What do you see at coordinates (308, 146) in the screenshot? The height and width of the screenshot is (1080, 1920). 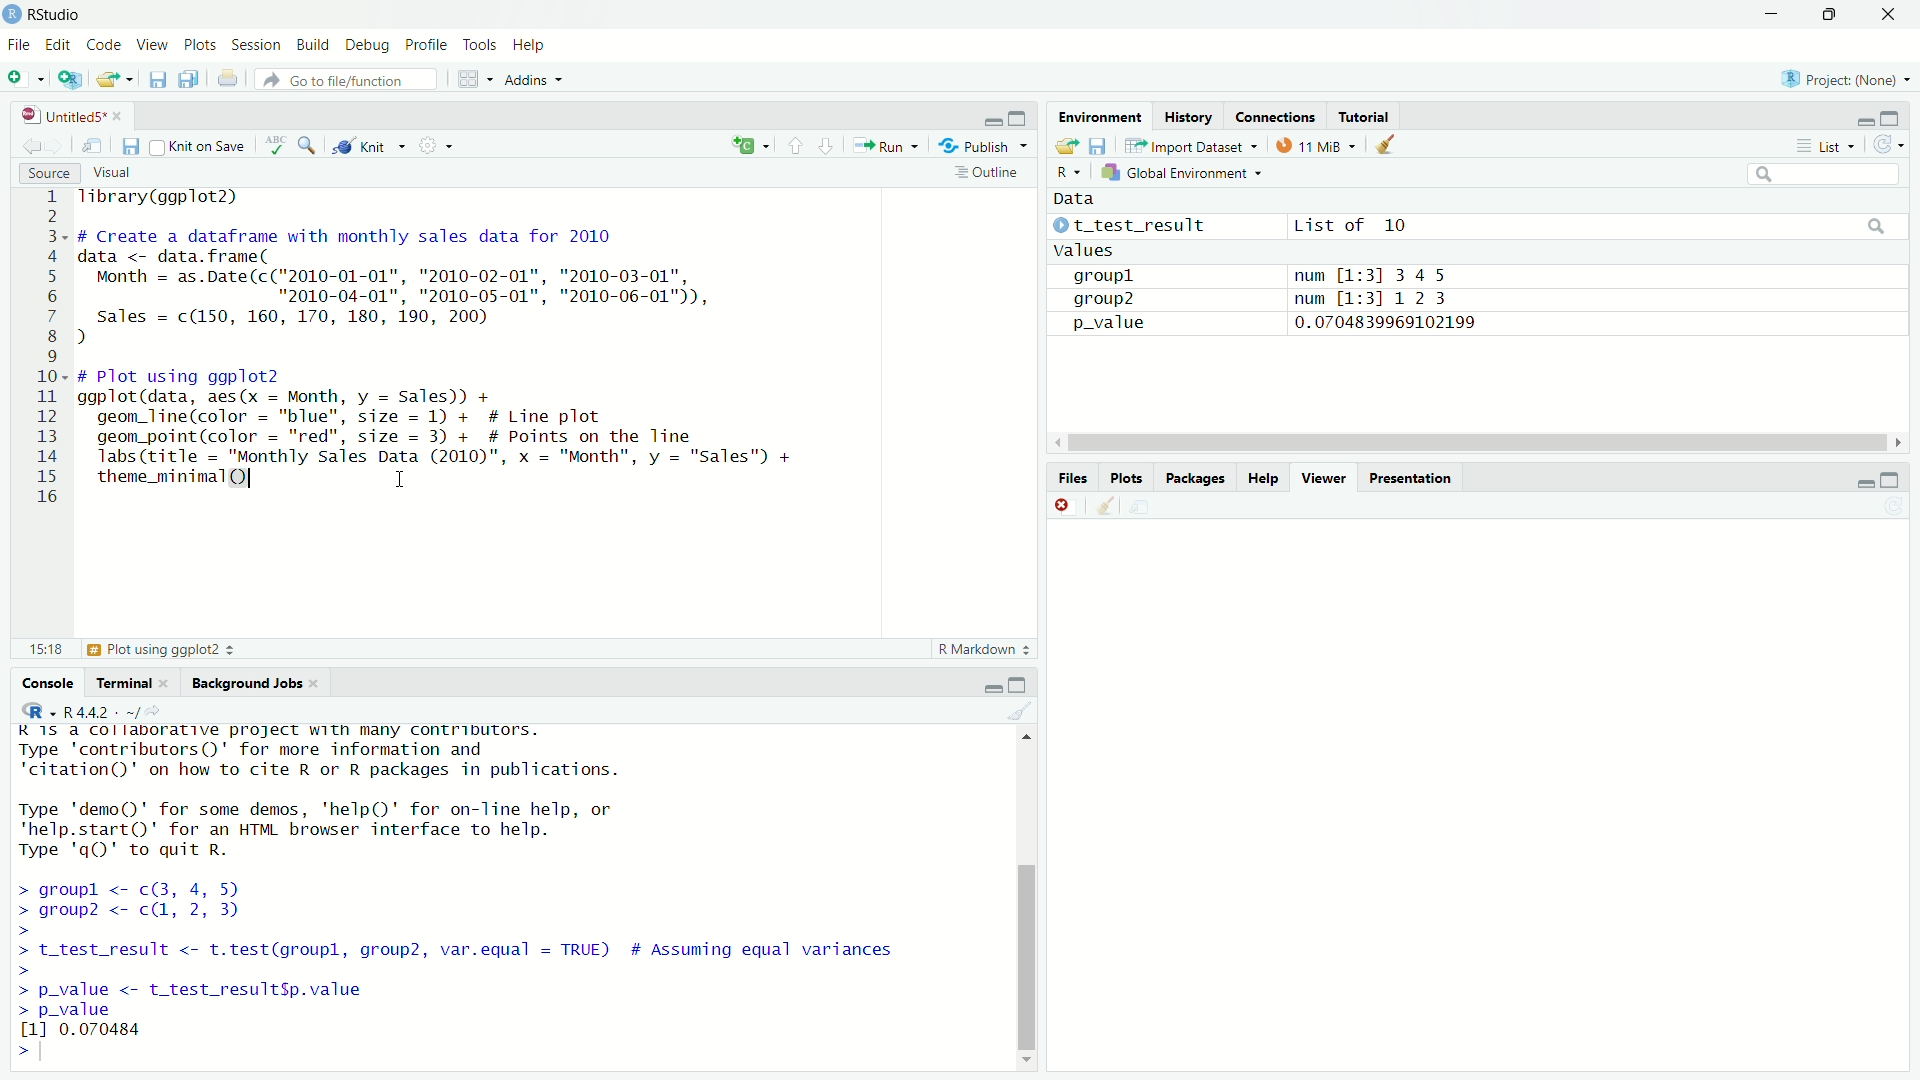 I see `search` at bounding box center [308, 146].